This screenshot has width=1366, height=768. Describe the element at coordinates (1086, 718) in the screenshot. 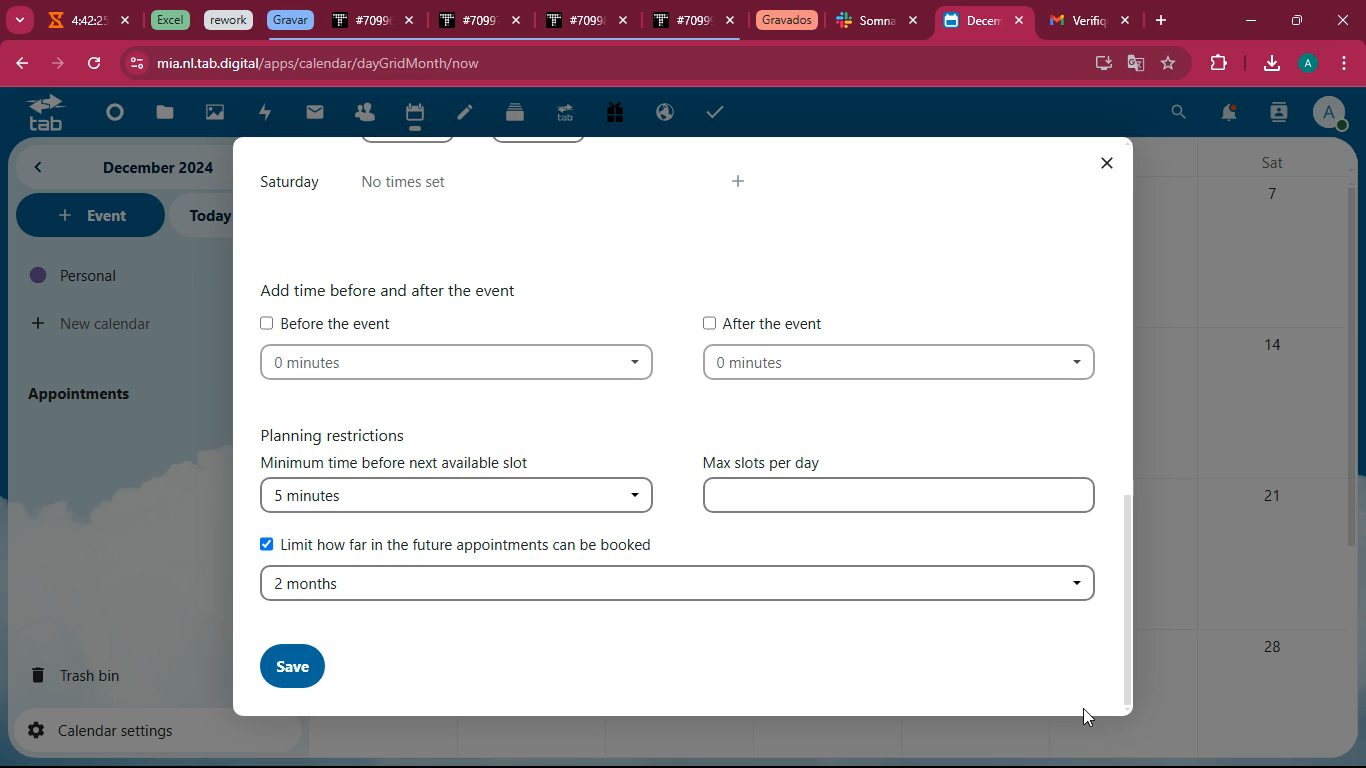

I see `Cursor` at that location.